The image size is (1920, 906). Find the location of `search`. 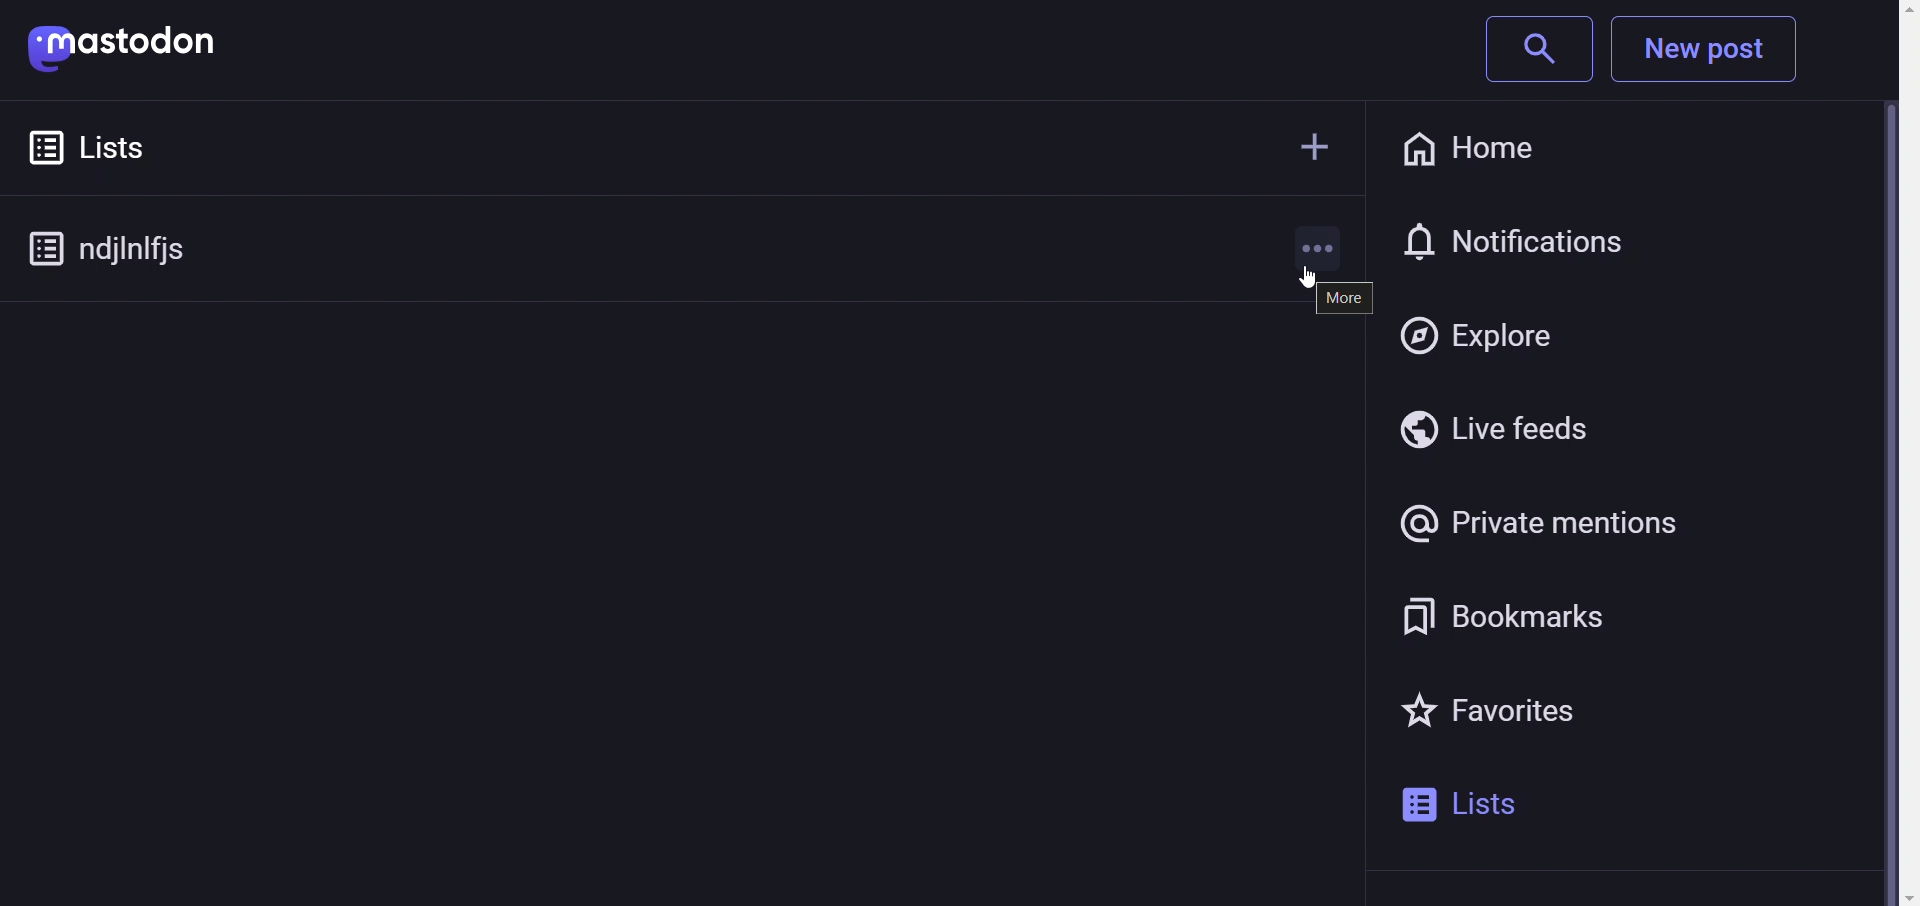

search is located at coordinates (1525, 49).